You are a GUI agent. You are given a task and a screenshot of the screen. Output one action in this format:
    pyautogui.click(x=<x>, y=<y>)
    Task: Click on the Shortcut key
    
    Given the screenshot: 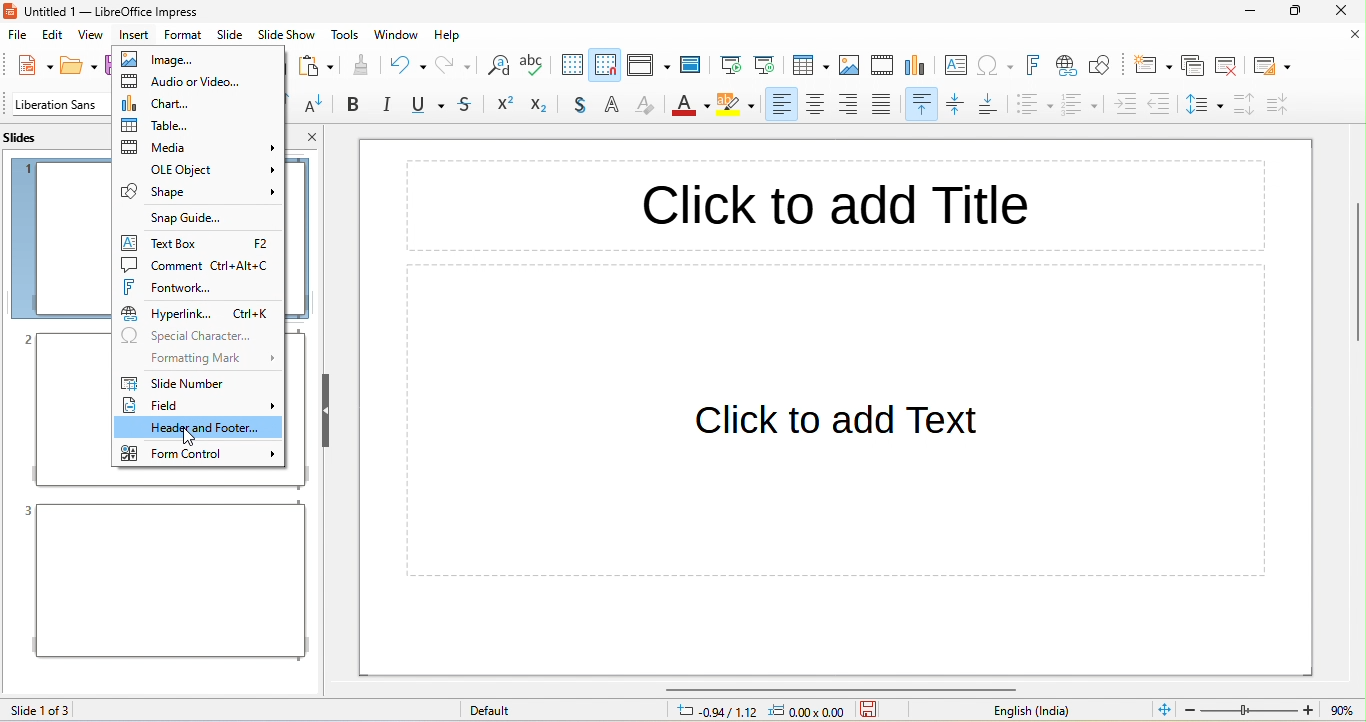 What is the action you would take?
    pyautogui.click(x=242, y=265)
    